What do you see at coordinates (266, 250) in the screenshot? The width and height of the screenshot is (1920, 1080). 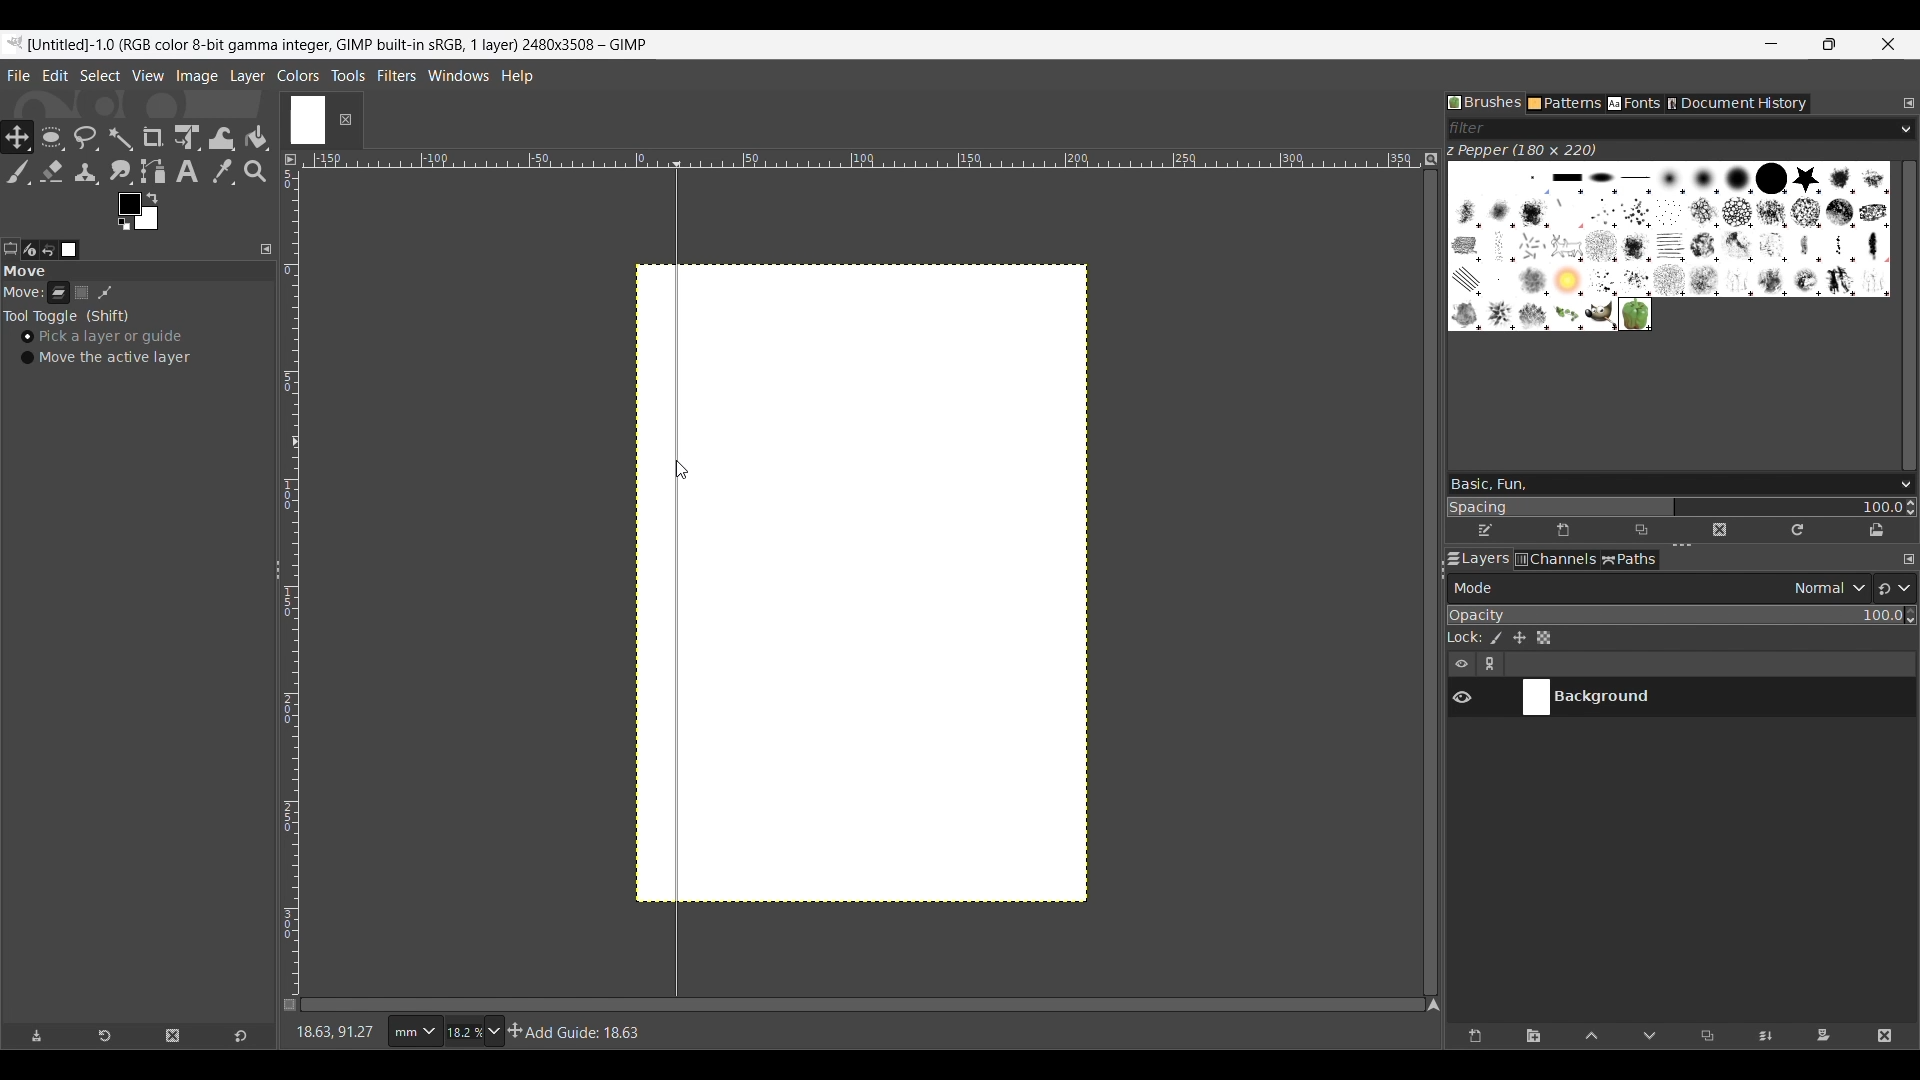 I see `Configure this tab` at bounding box center [266, 250].